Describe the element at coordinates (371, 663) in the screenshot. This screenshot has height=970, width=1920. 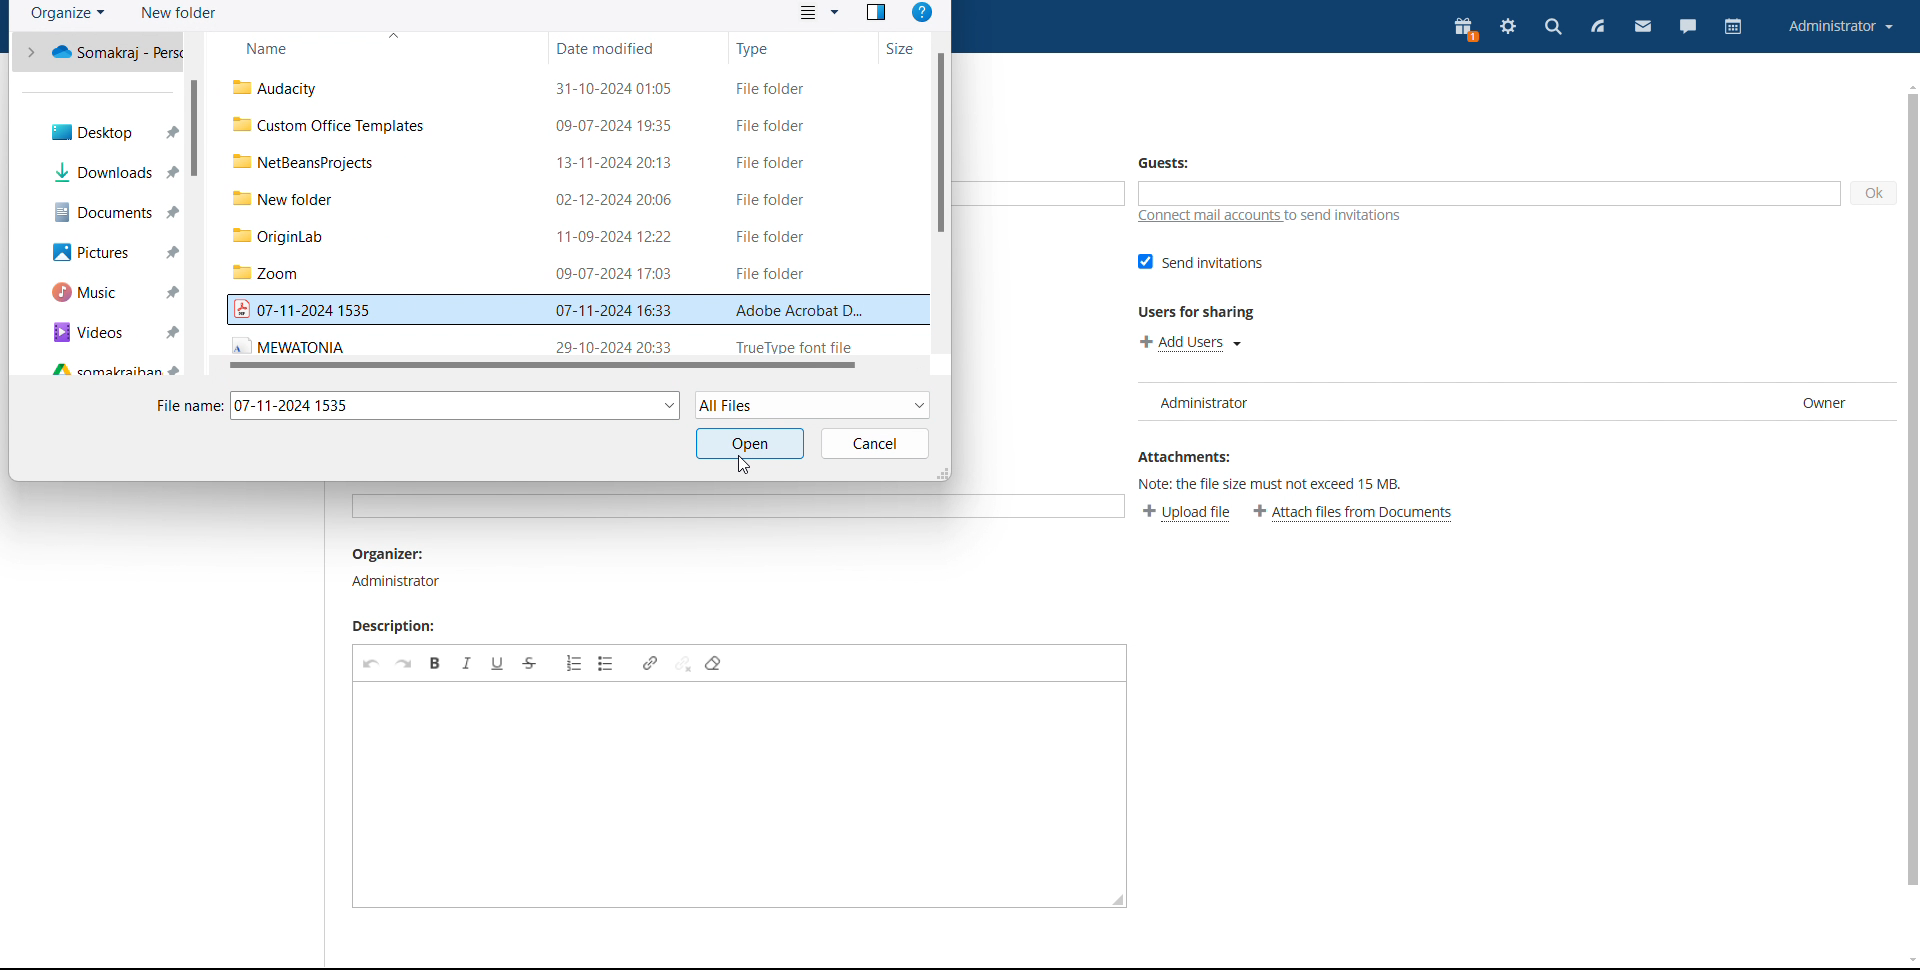
I see `undo` at that location.